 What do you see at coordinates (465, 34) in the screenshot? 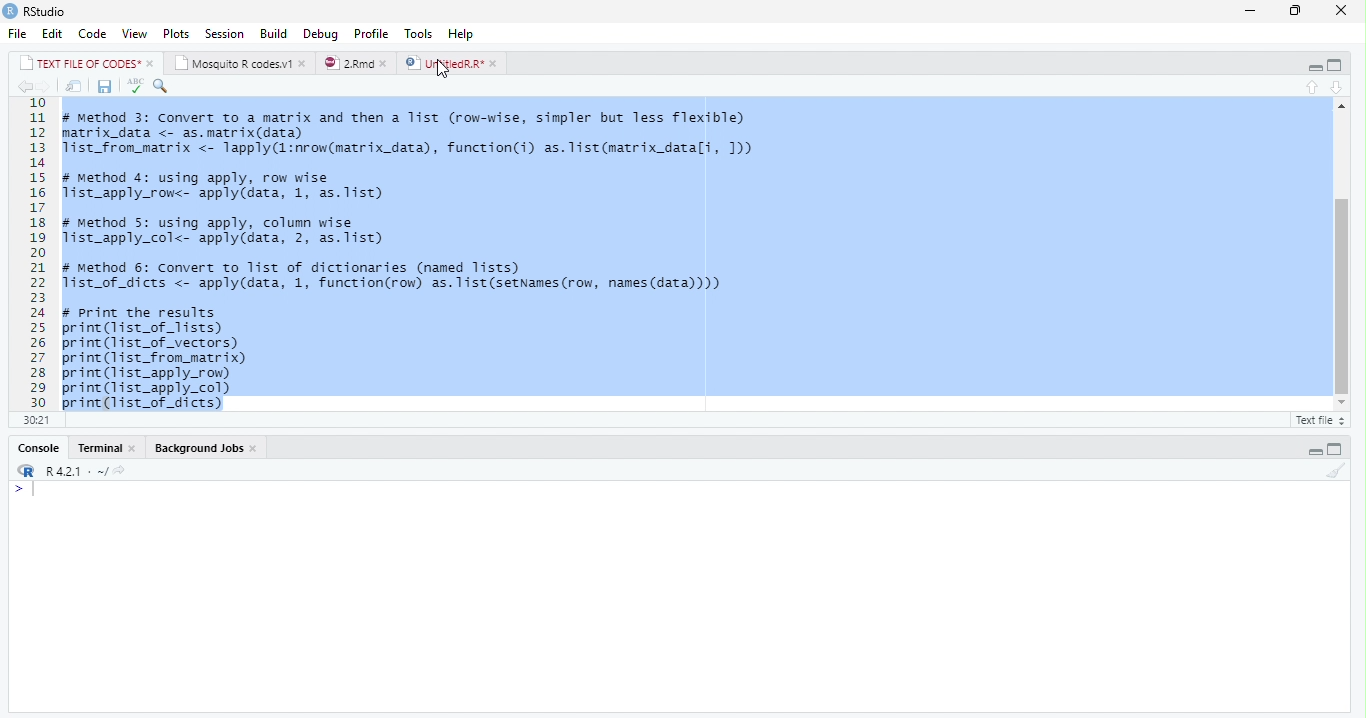
I see `Help` at bounding box center [465, 34].